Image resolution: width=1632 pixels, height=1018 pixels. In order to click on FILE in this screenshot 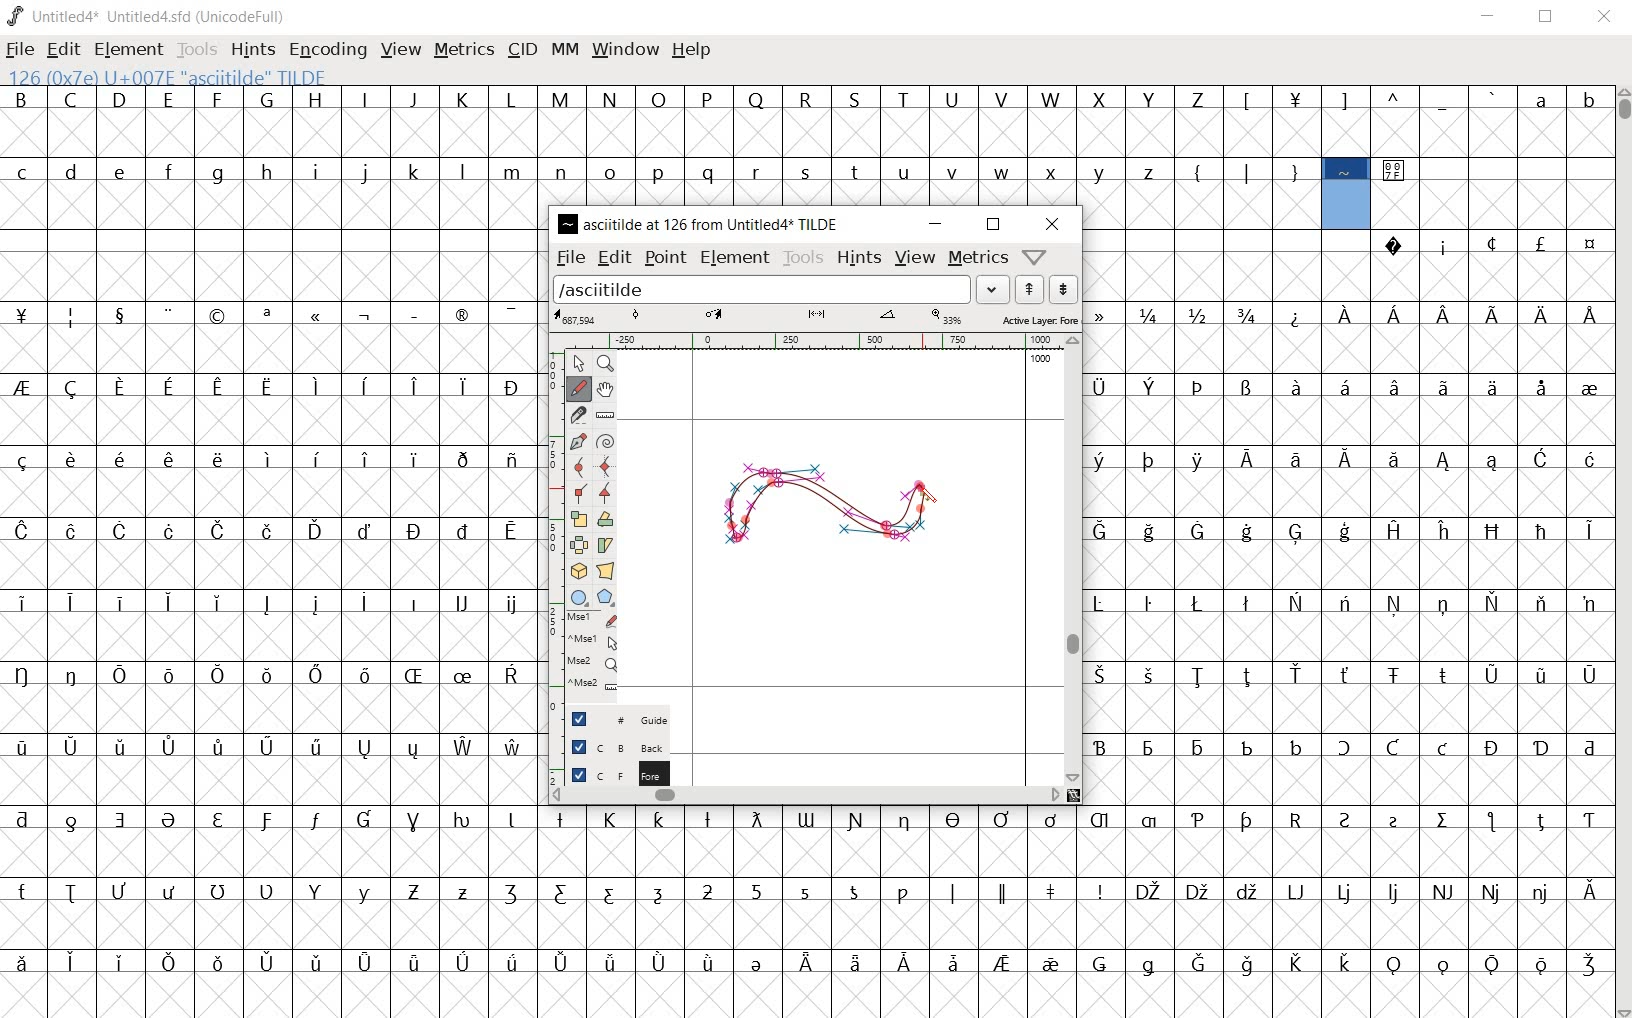, I will do `click(21, 48)`.